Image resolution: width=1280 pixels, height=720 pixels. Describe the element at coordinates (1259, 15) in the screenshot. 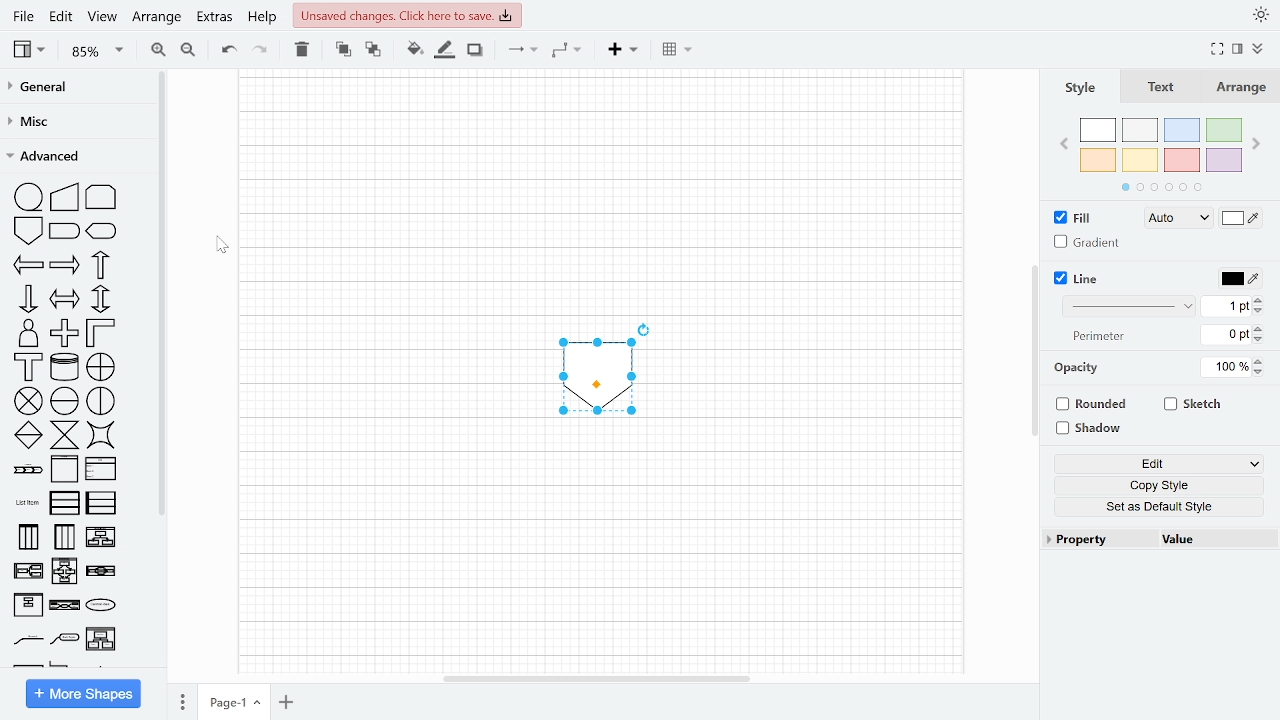

I see `Theme` at that location.